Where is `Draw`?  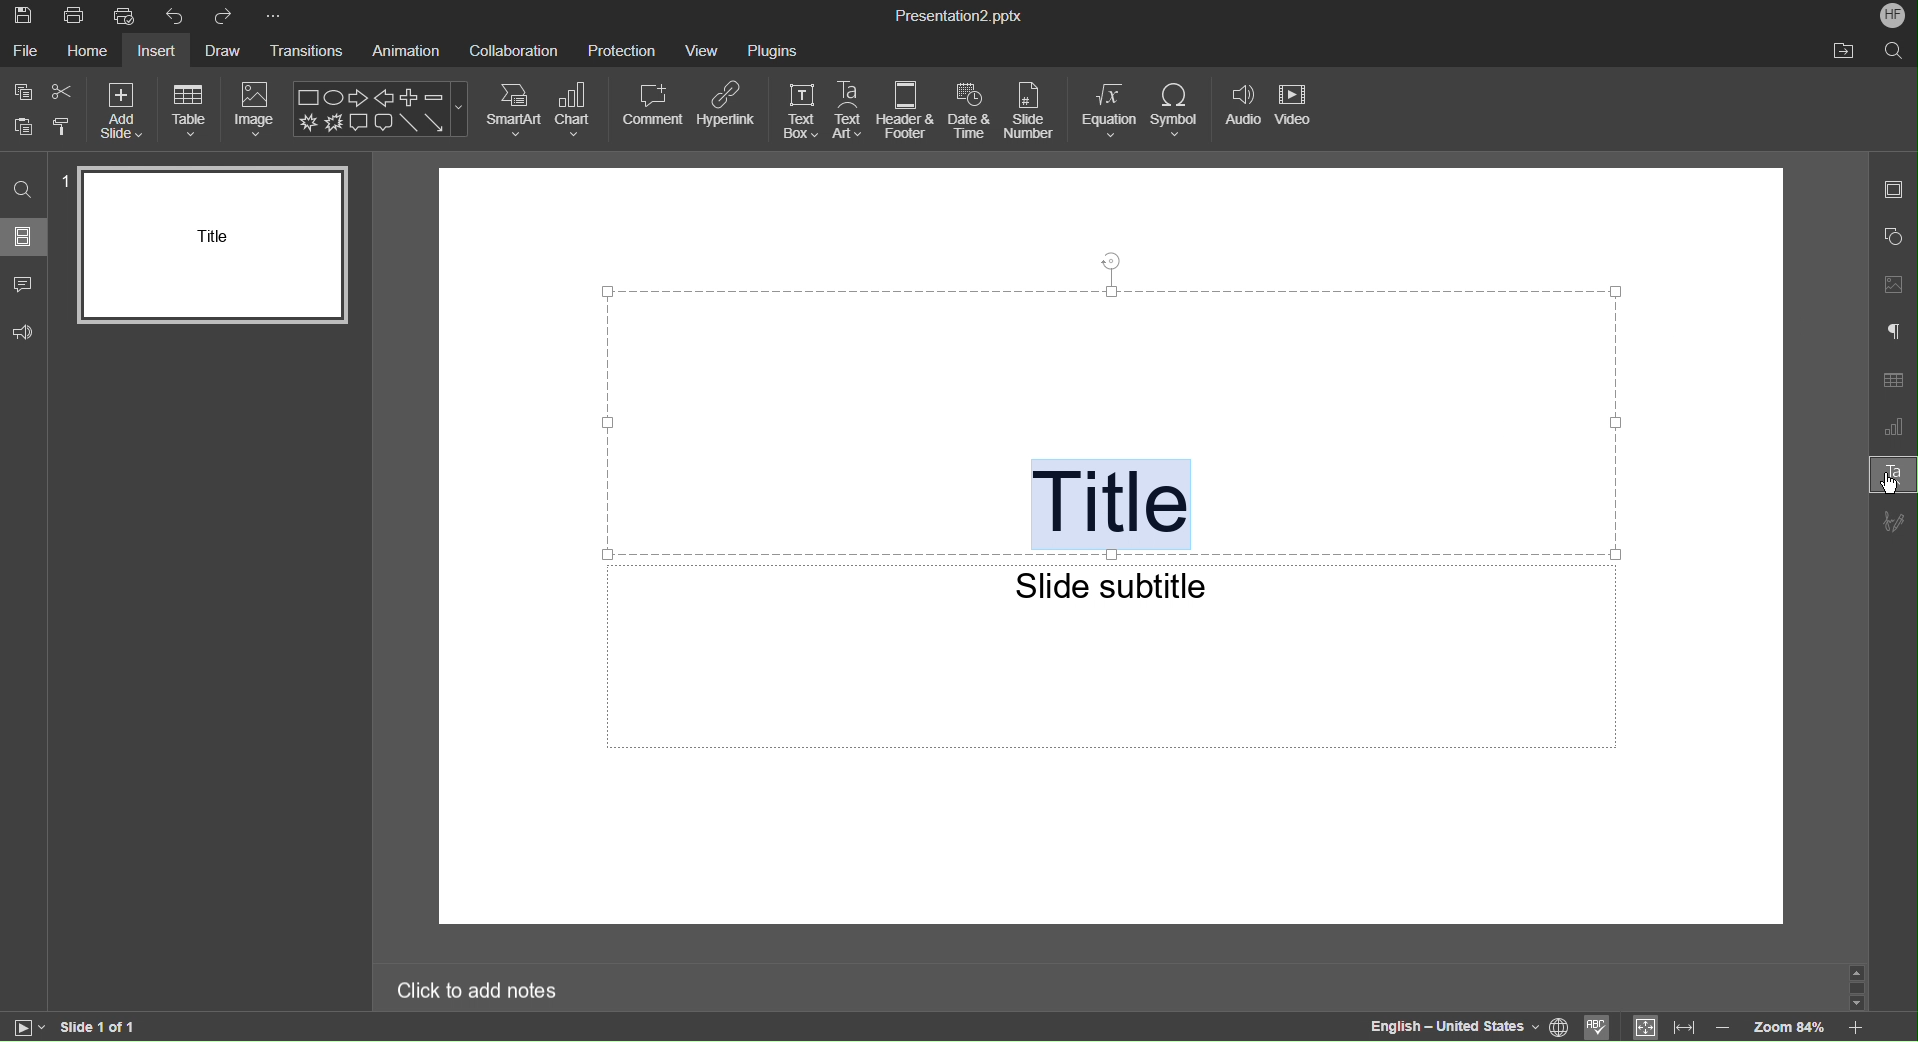 Draw is located at coordinates (228, 51).